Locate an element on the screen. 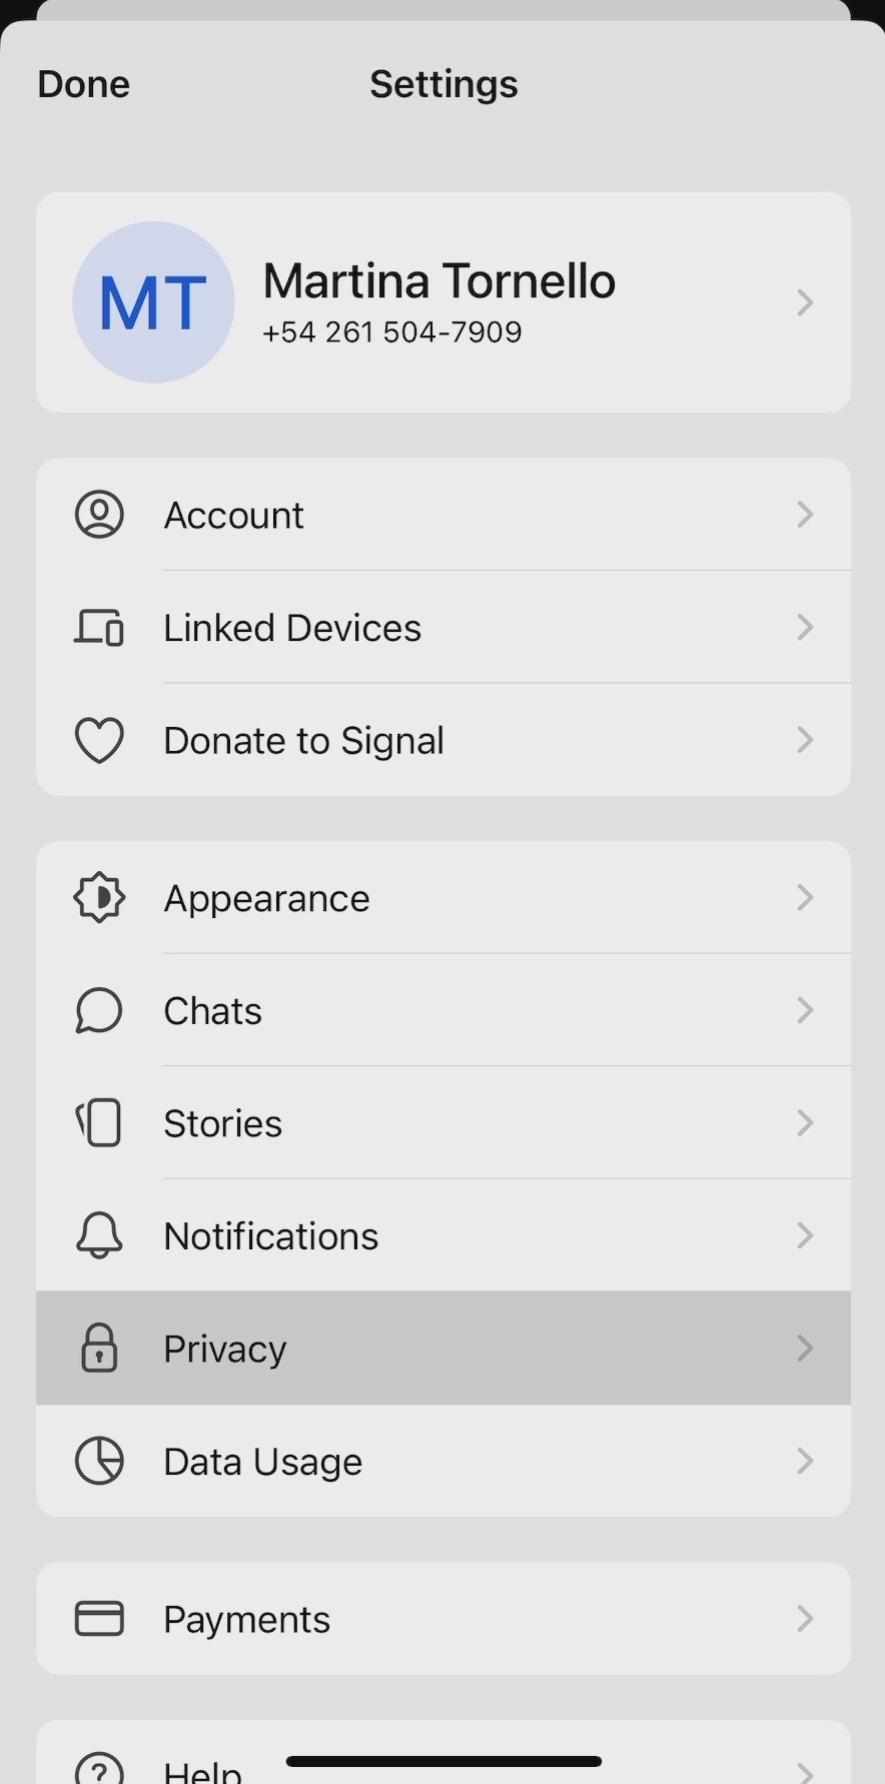 This screenshot has width=885, height=1784. chats is located at coordinates (444, 1011).